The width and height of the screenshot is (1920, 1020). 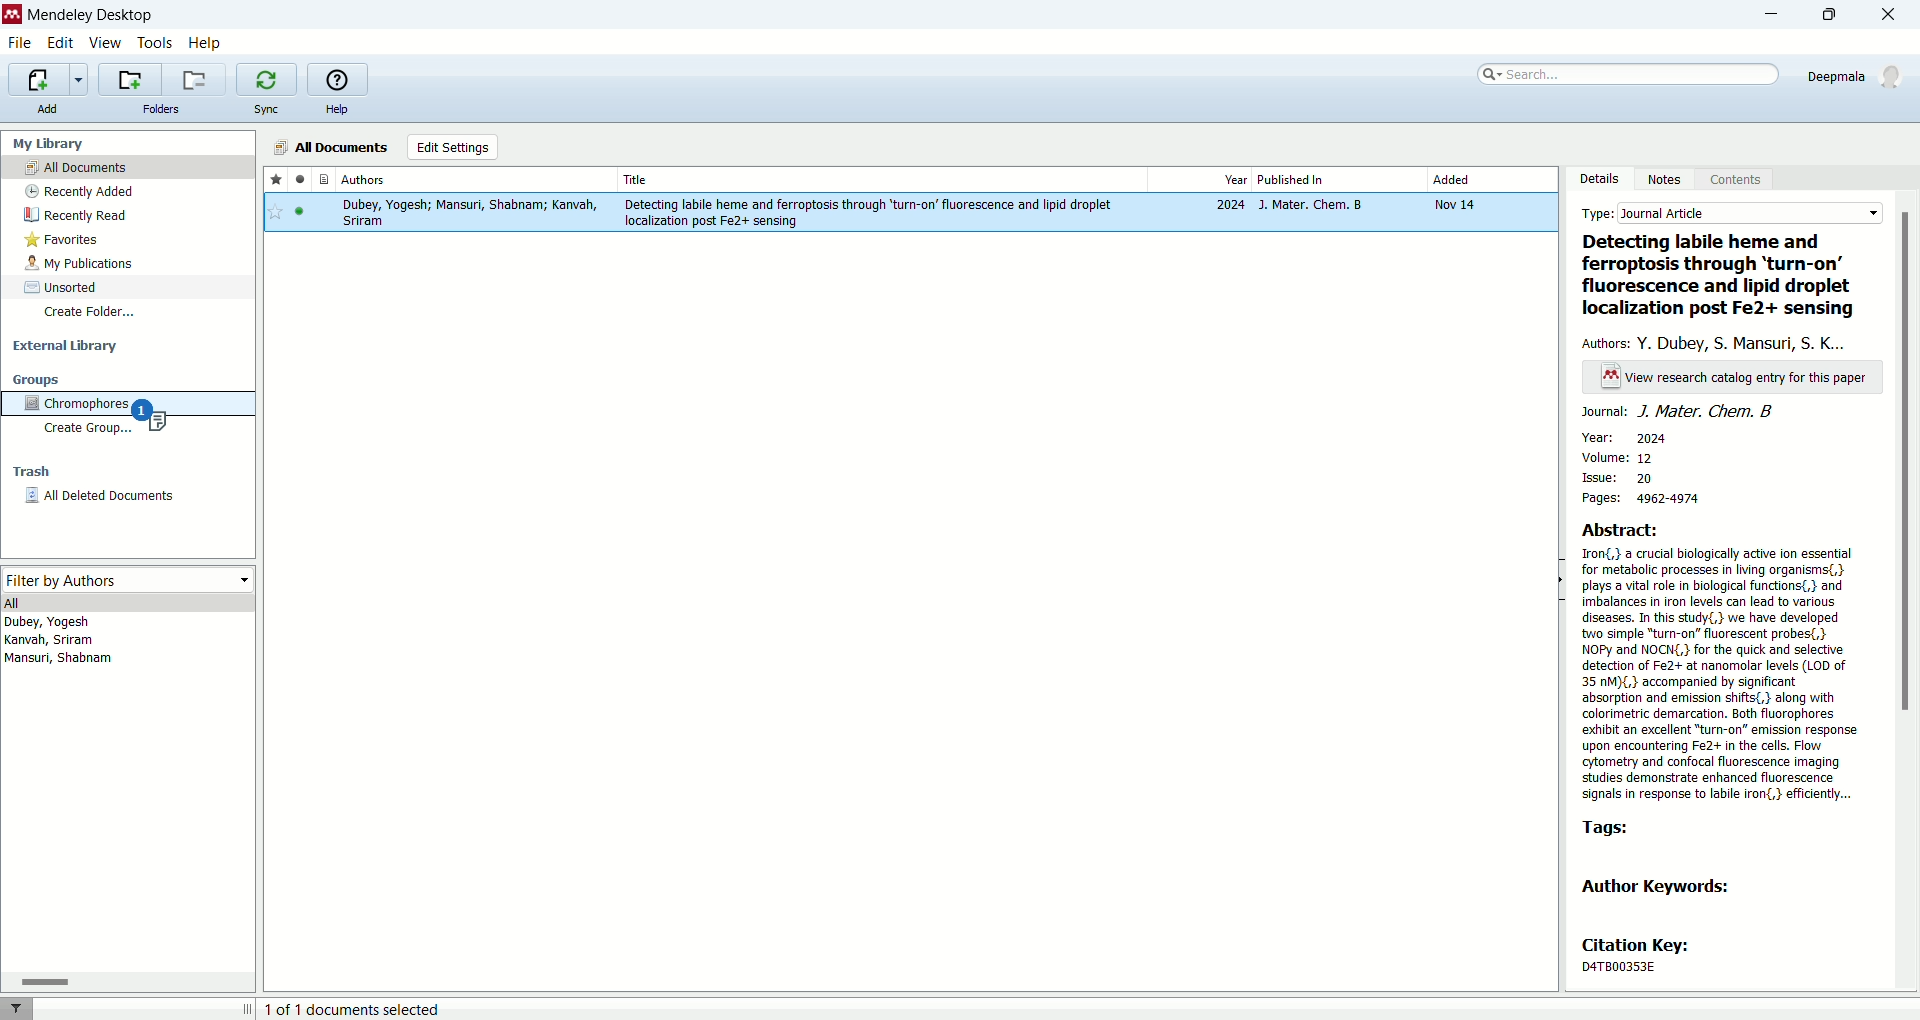 What do you see at coordinates (29, 473) in the screenshot?
I see `trash` at bounding box center [29, 473].